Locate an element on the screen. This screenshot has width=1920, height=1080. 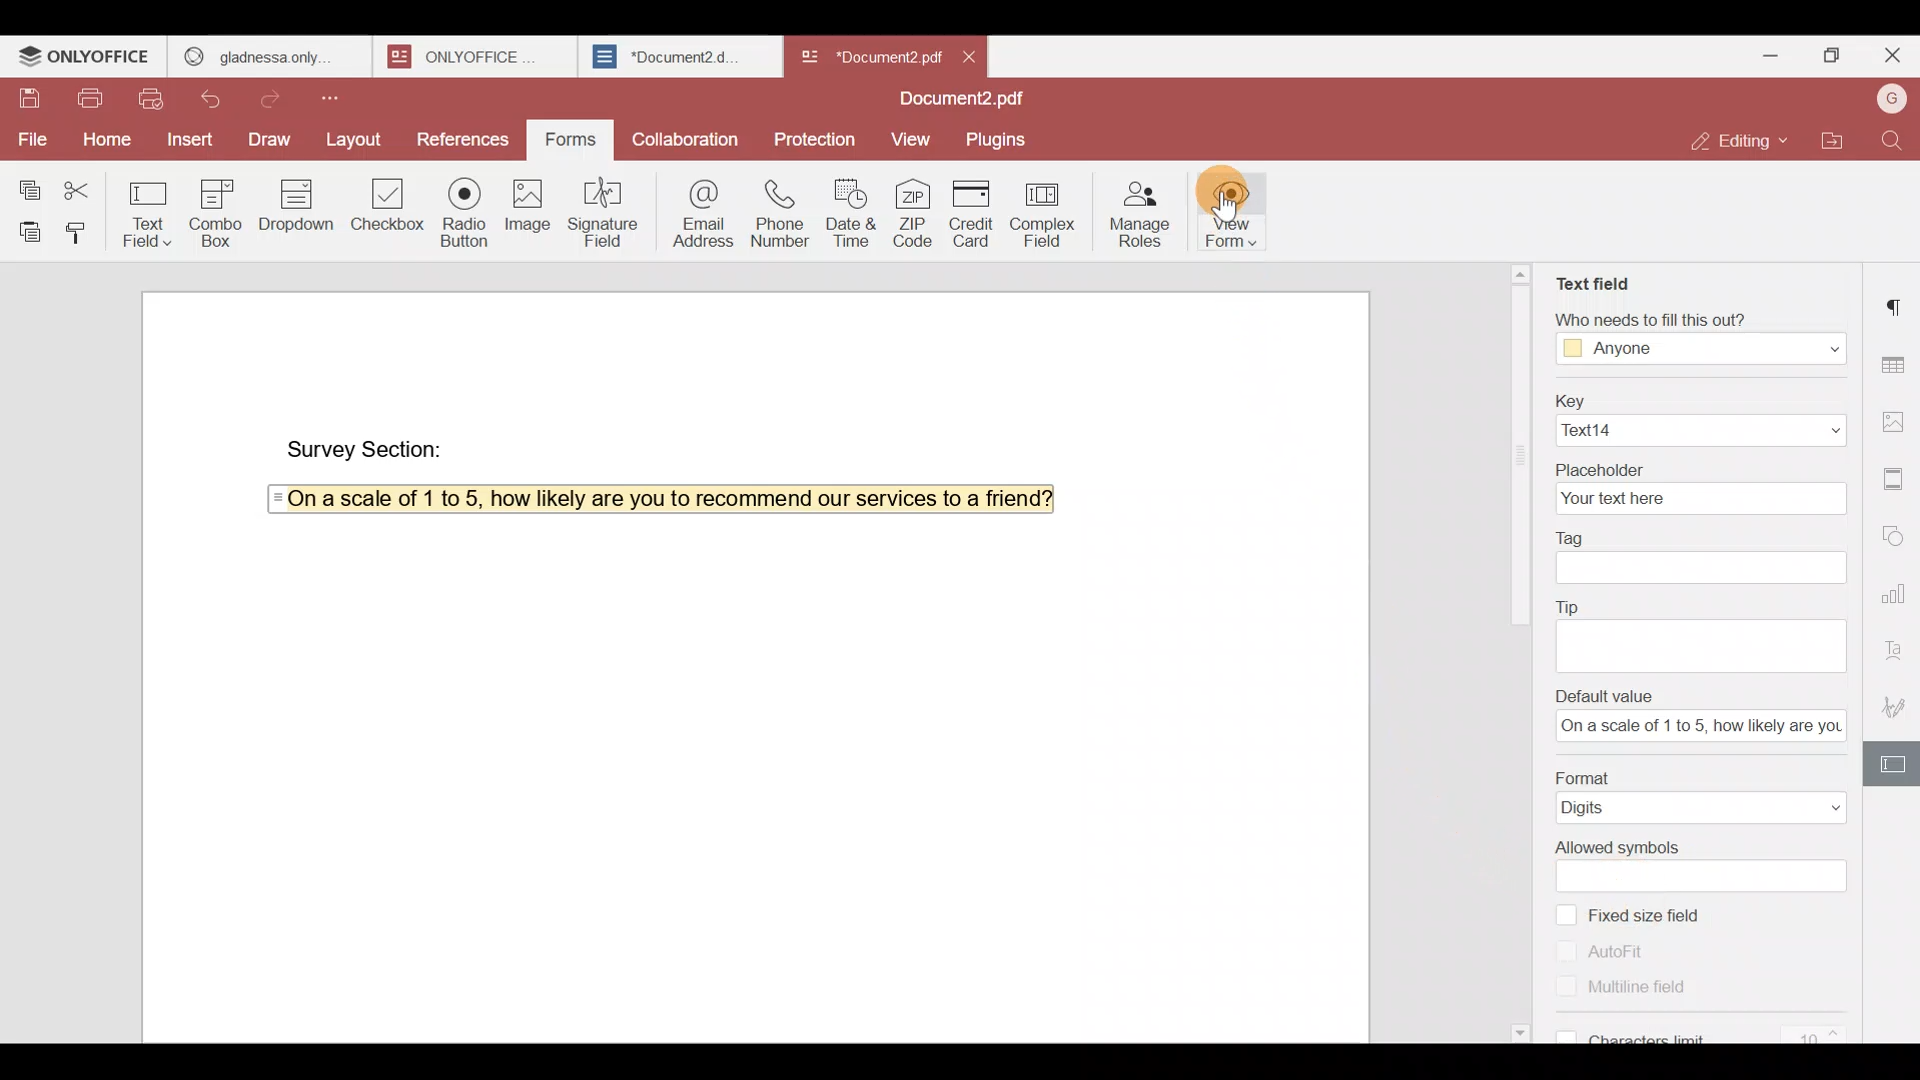
Protection is located at coordinates (816, 137).